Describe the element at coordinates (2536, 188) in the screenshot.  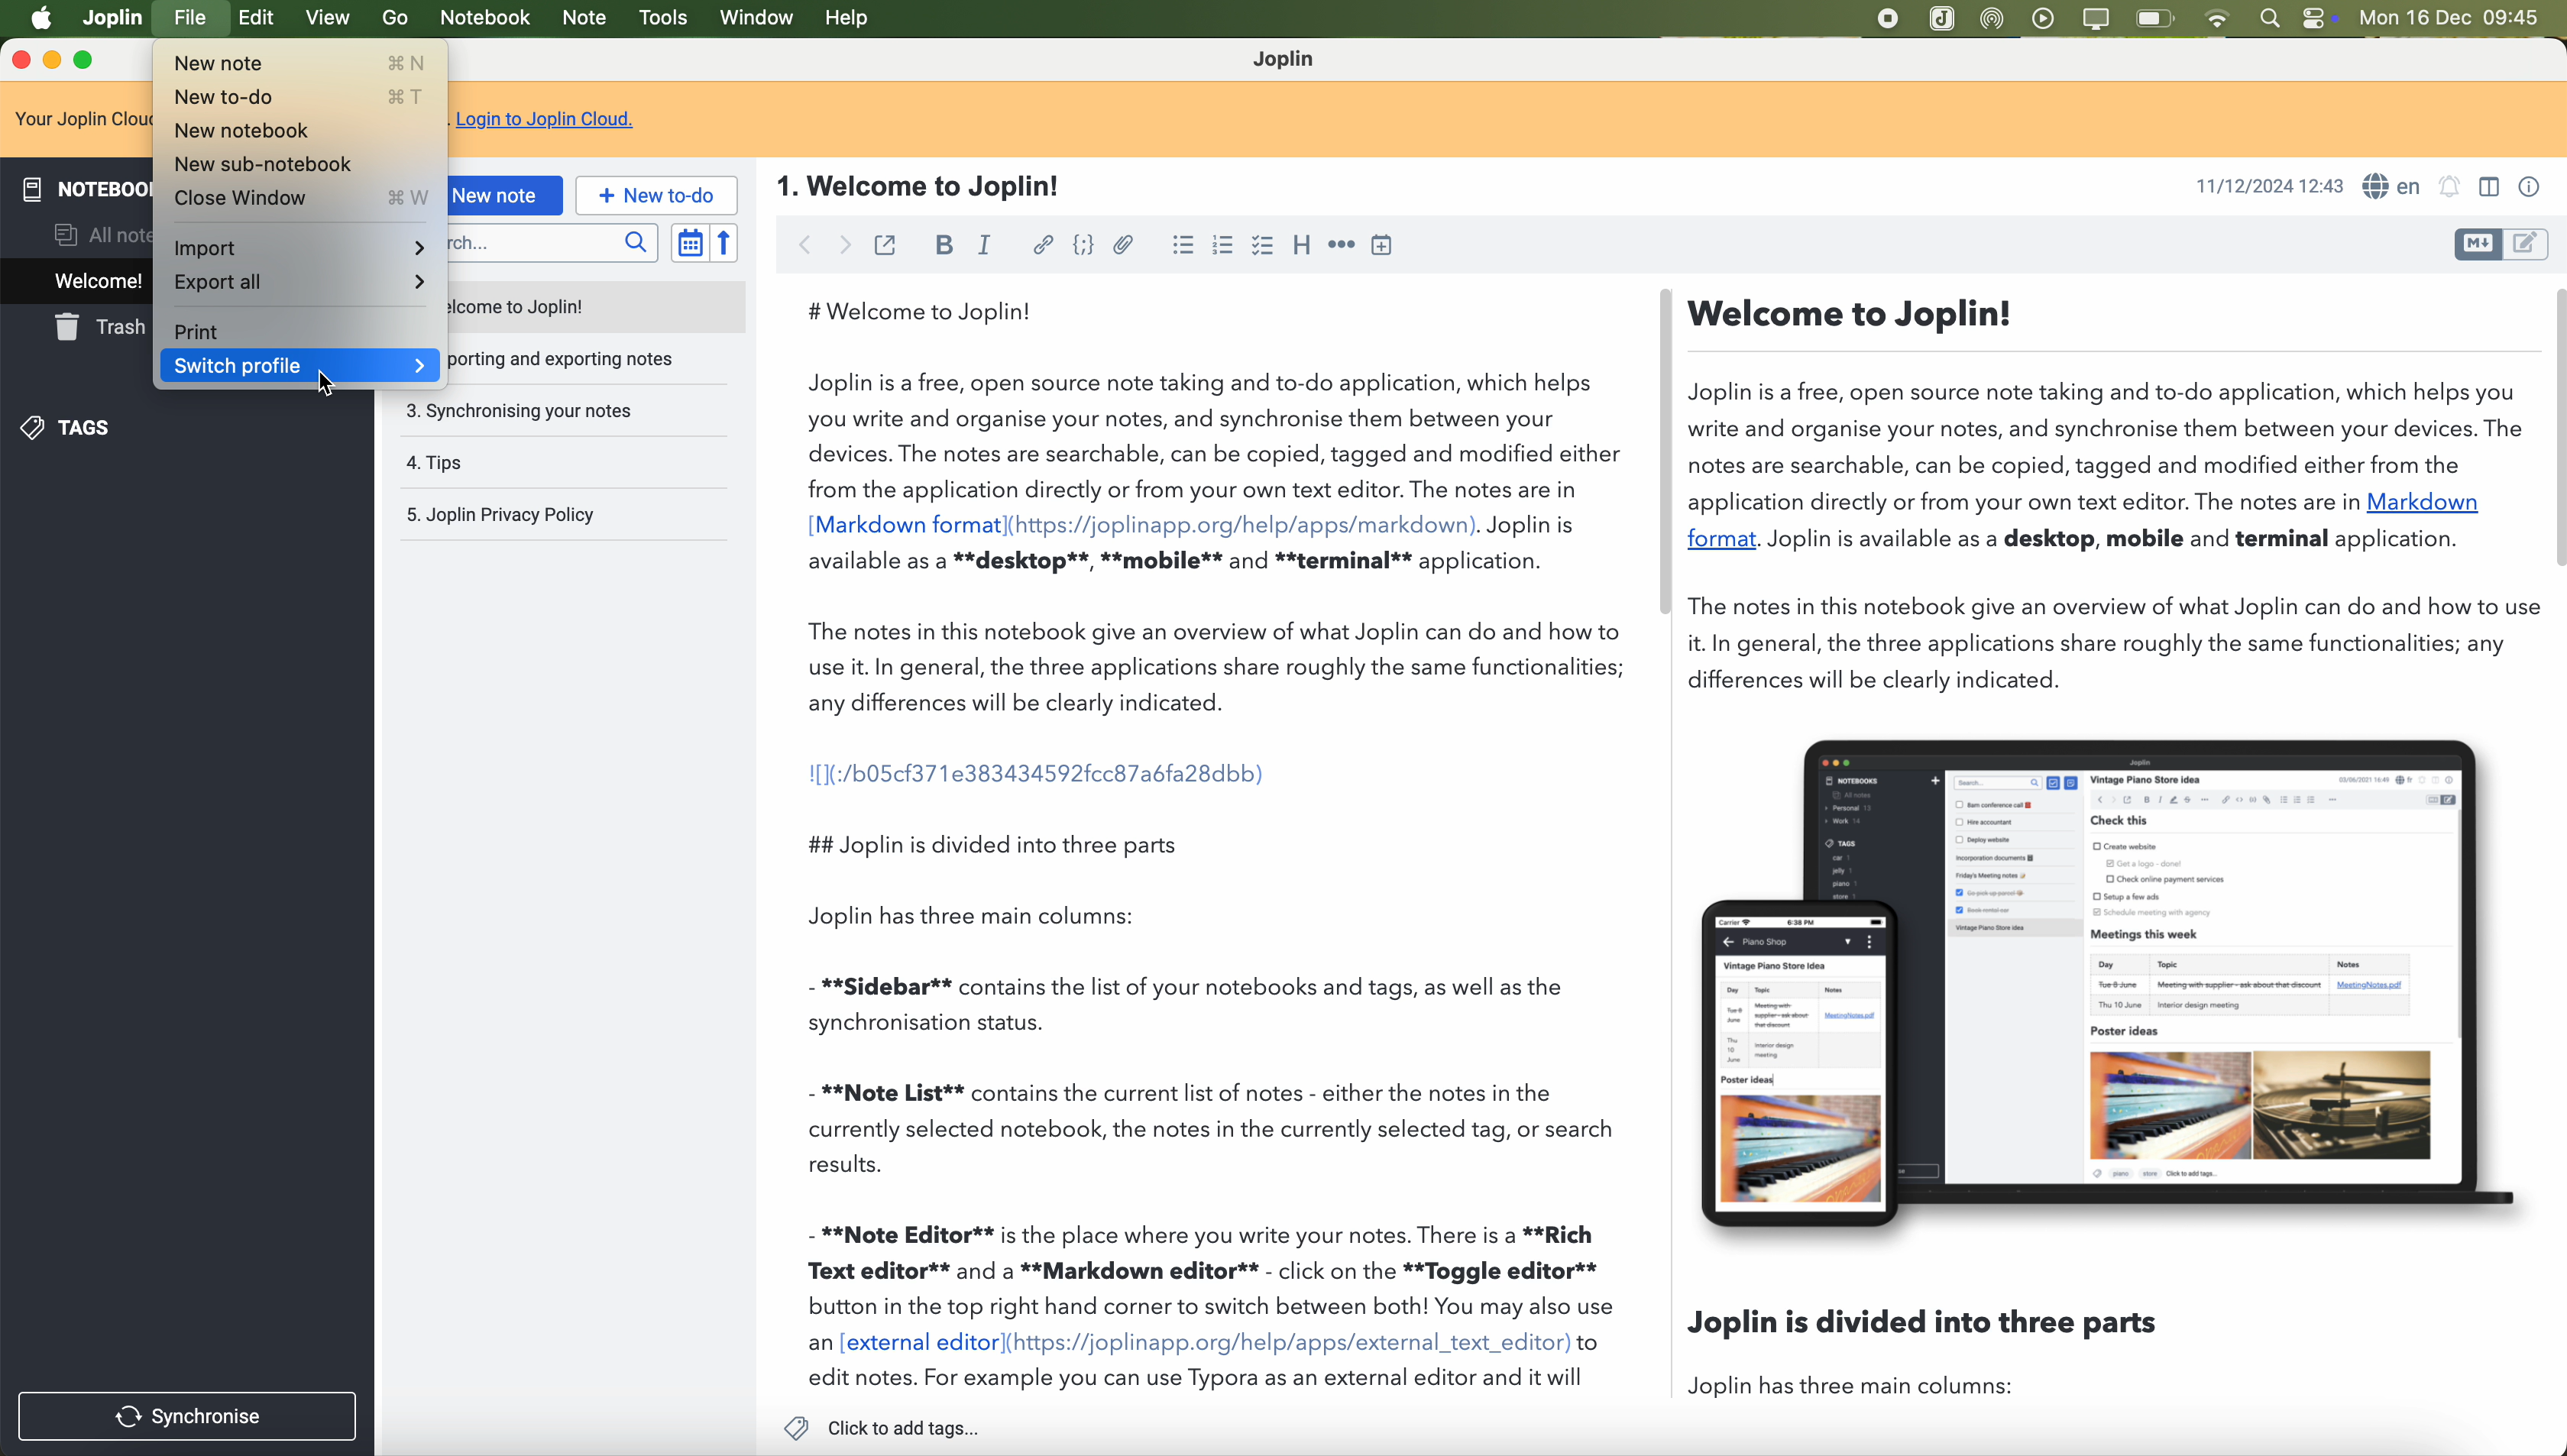
I see `note properties` at that location.